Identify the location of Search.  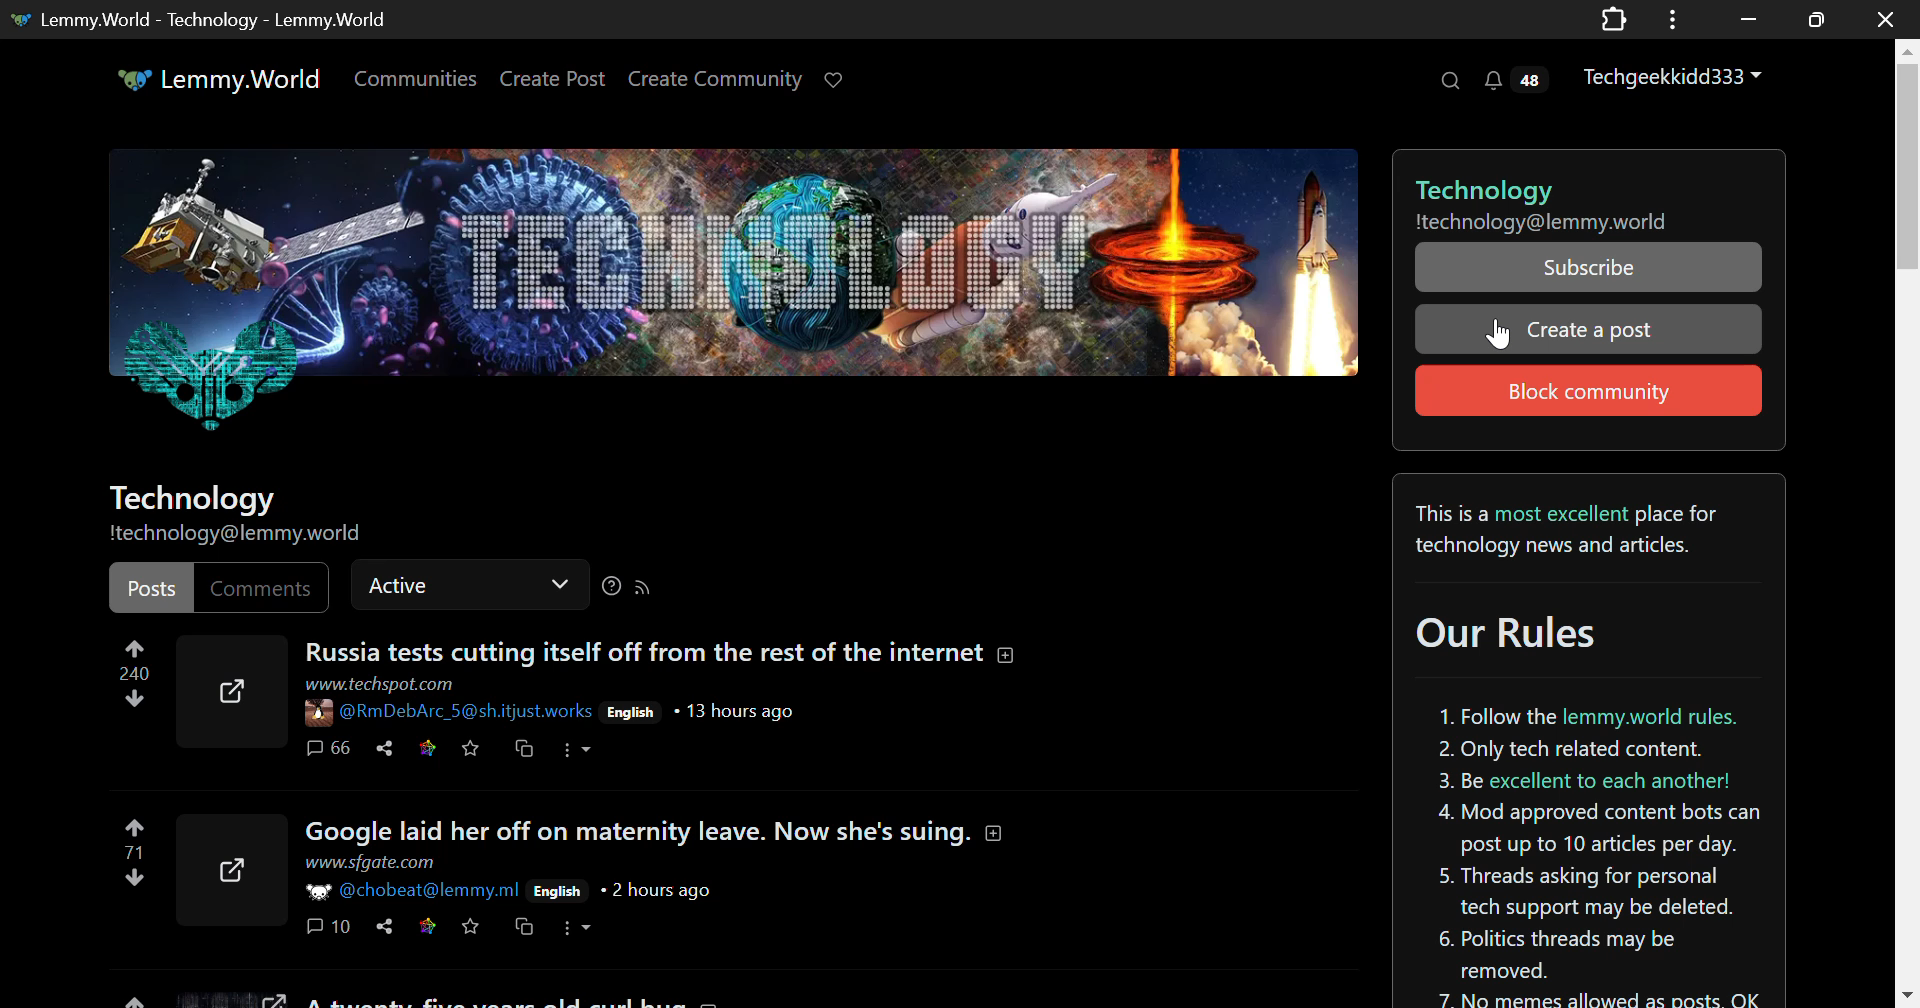
(1453, 82).